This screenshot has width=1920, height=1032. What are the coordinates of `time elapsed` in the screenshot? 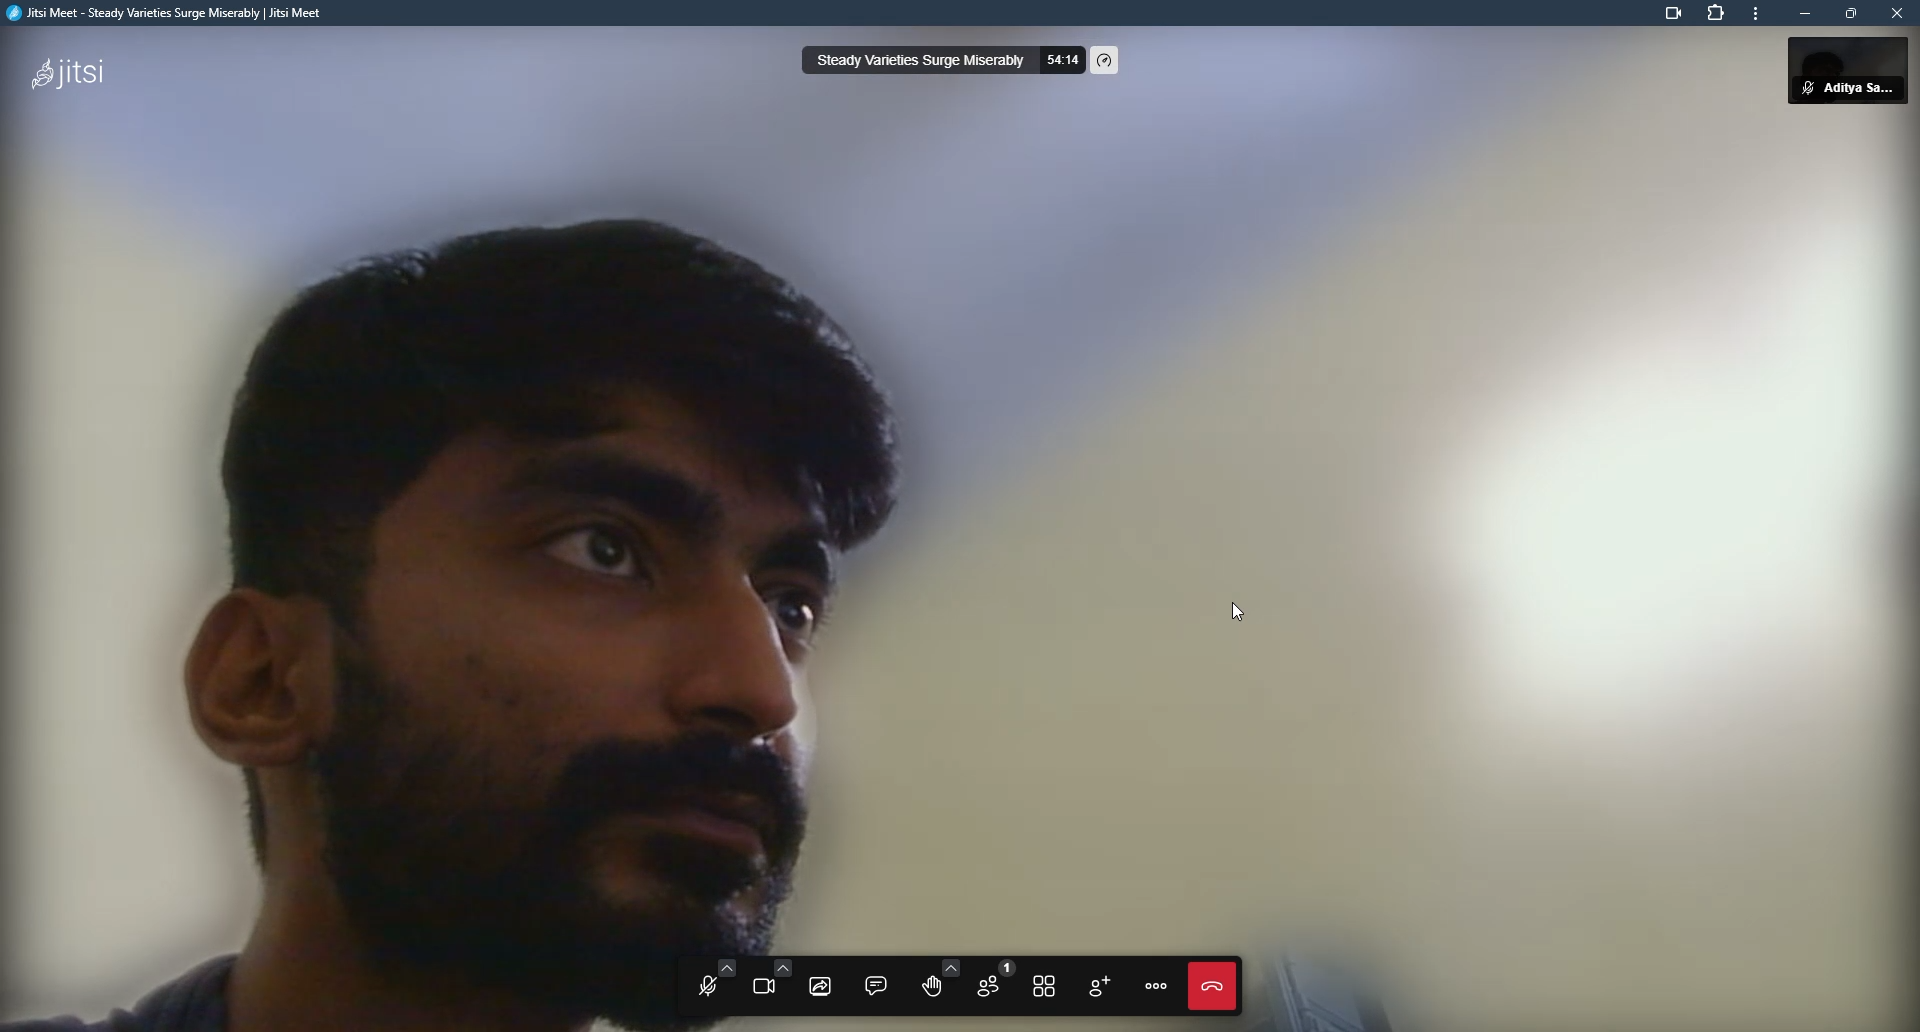 It's located at (1060, 61).